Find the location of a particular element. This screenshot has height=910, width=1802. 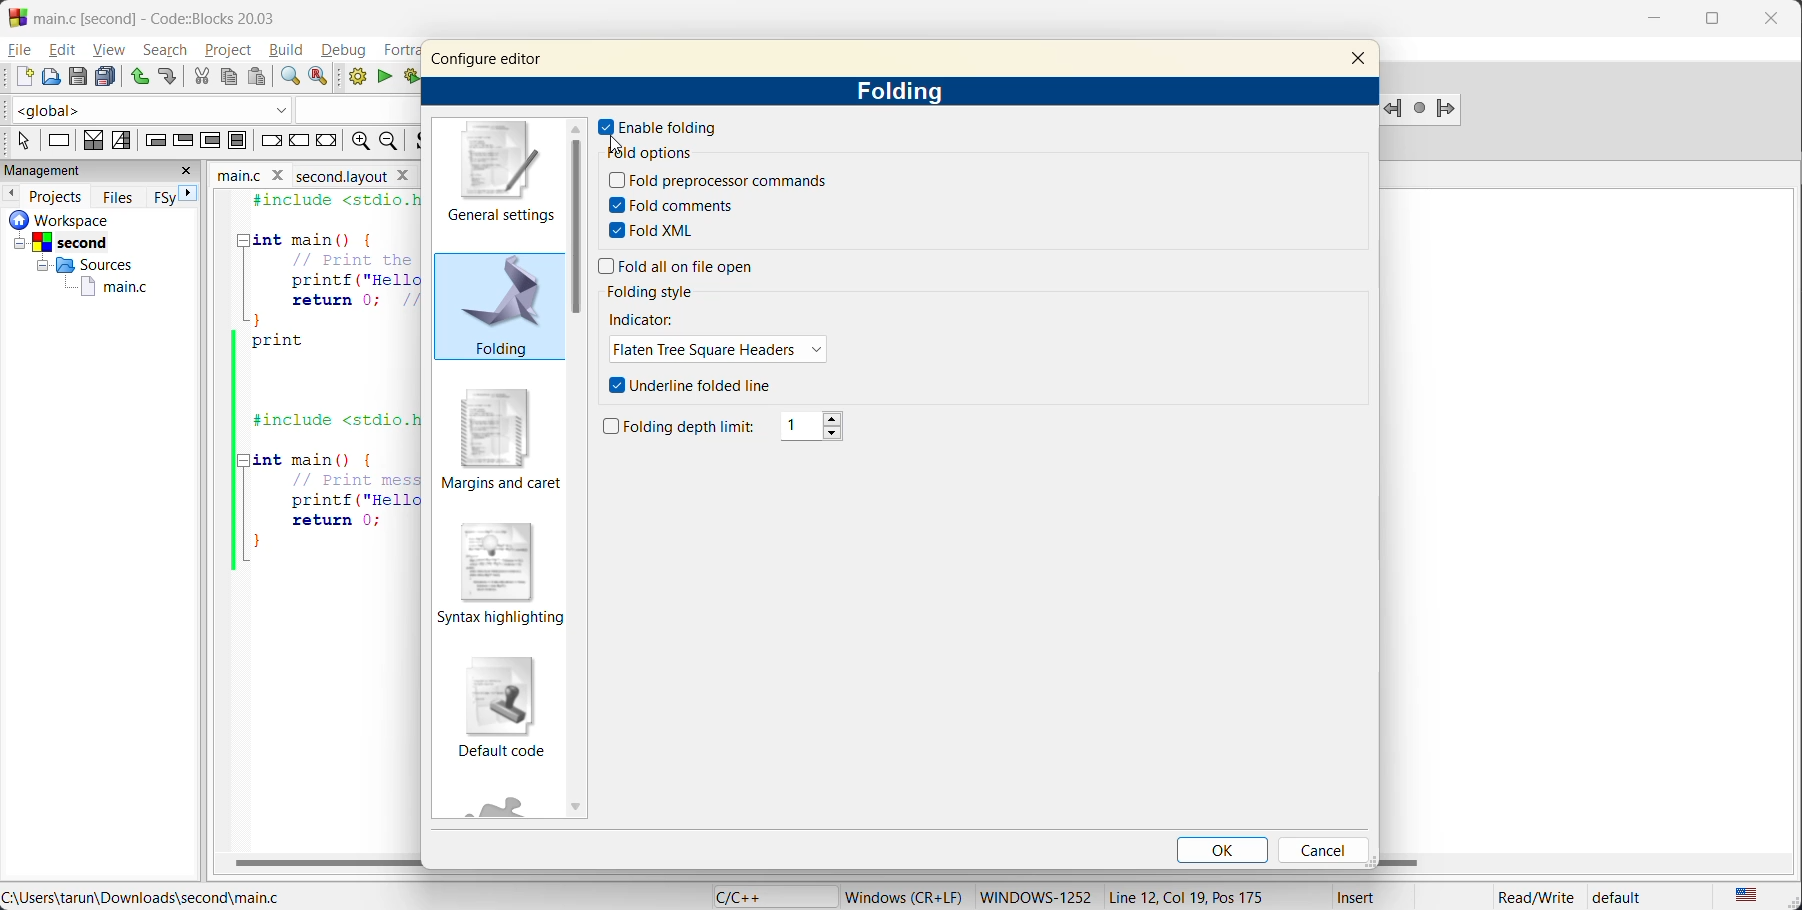

select is located at coordinates (16, 140).